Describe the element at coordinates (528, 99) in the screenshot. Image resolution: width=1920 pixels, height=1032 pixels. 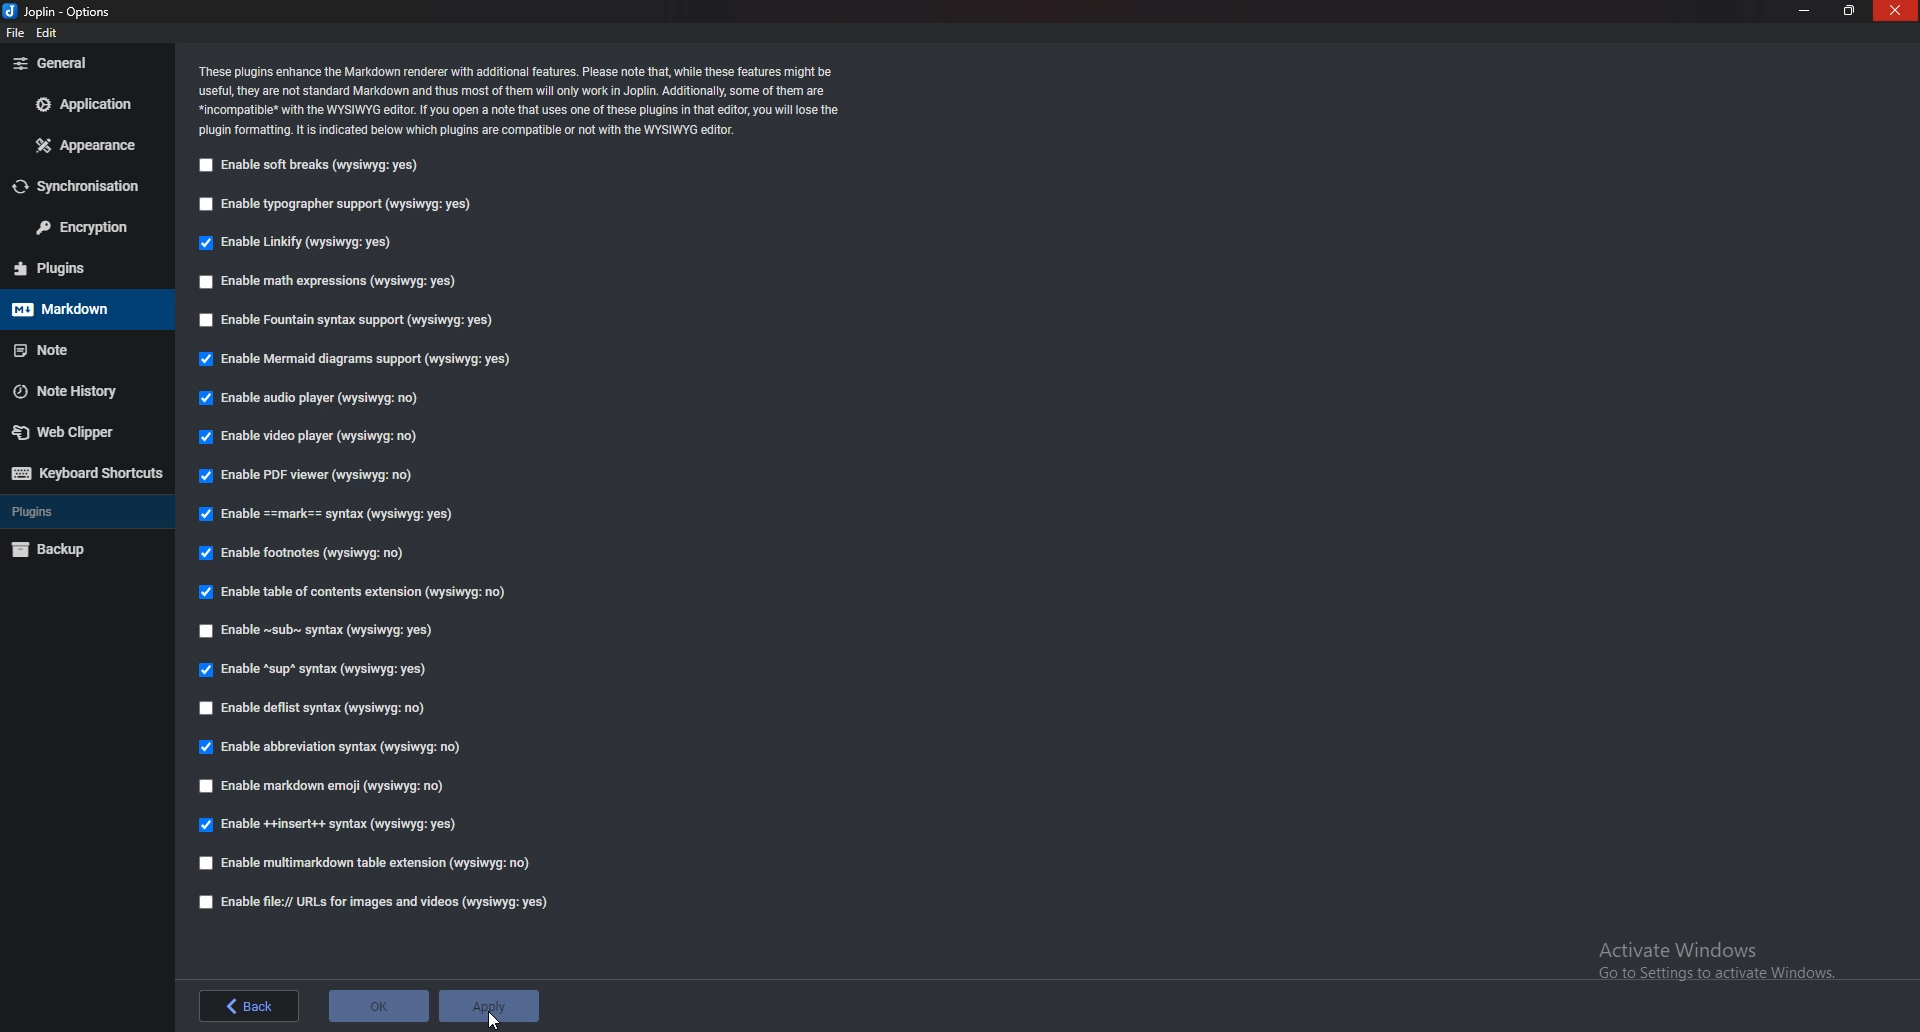
I see `Info` at that location.